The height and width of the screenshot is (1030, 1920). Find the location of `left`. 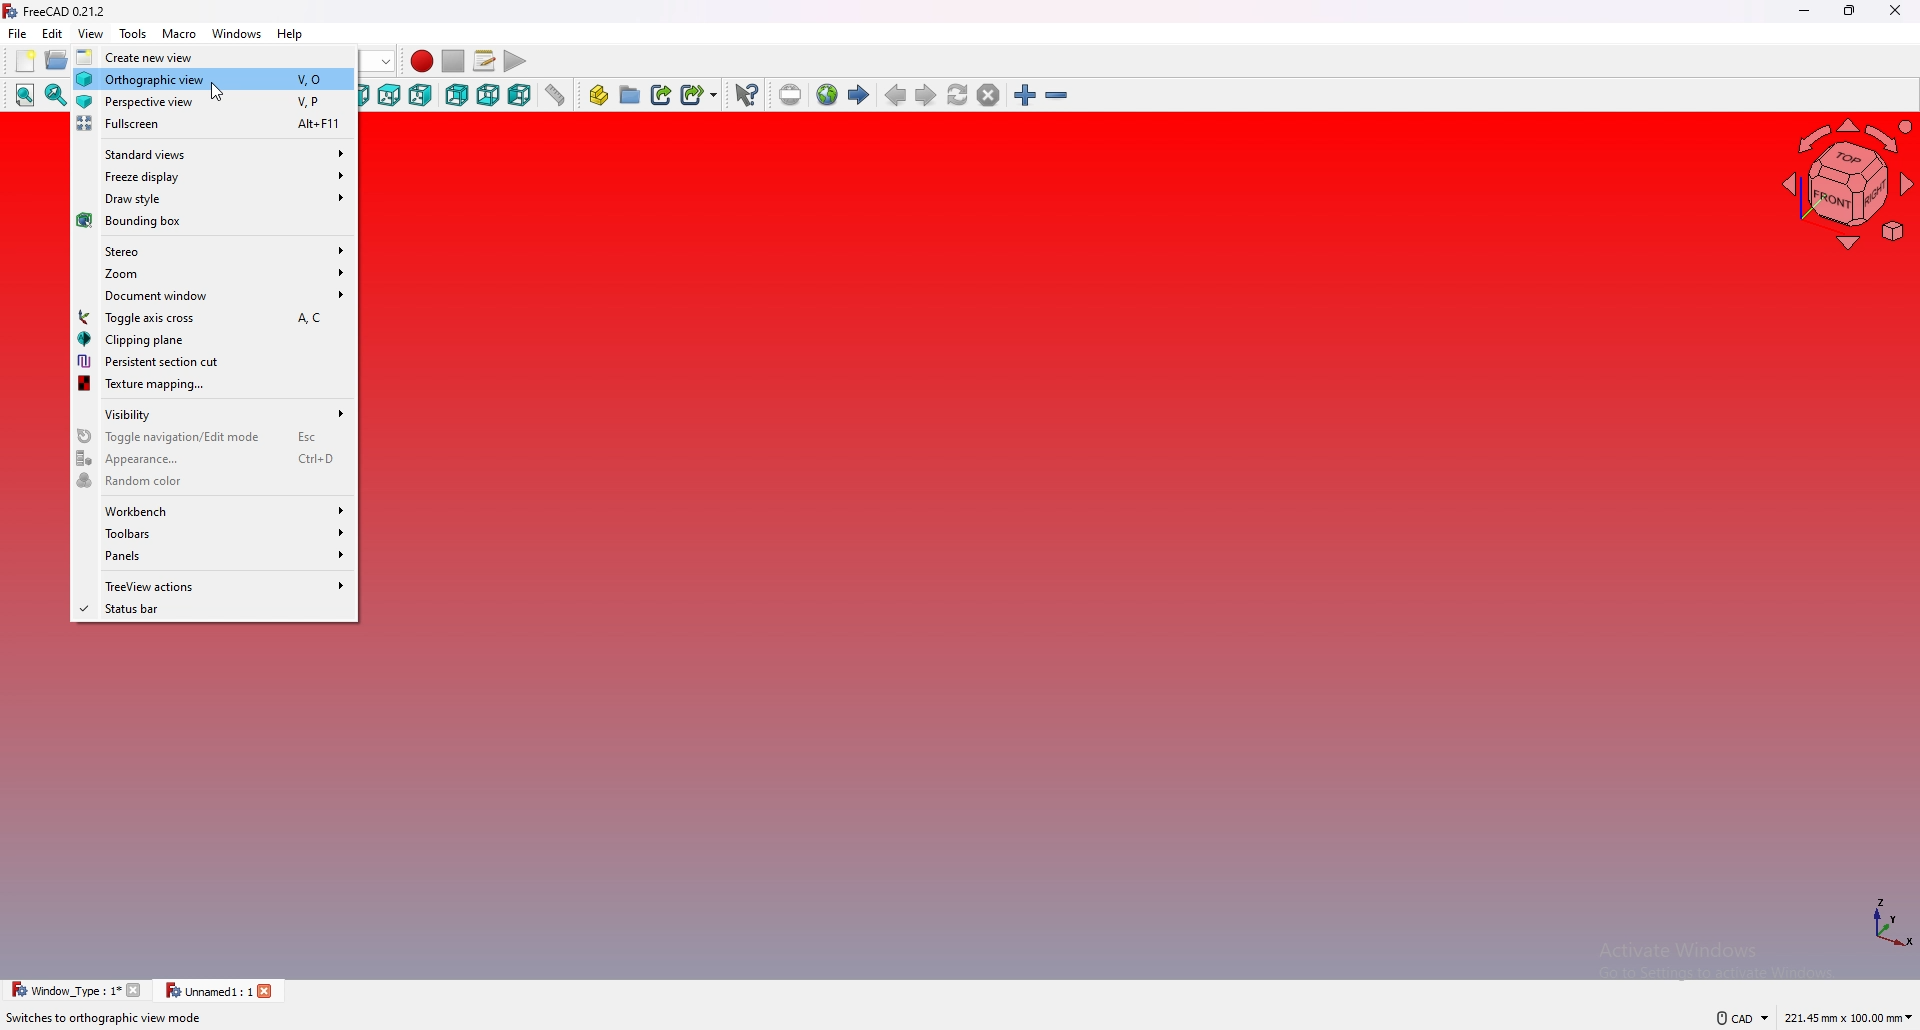

left is located at coordinates (519, 95).